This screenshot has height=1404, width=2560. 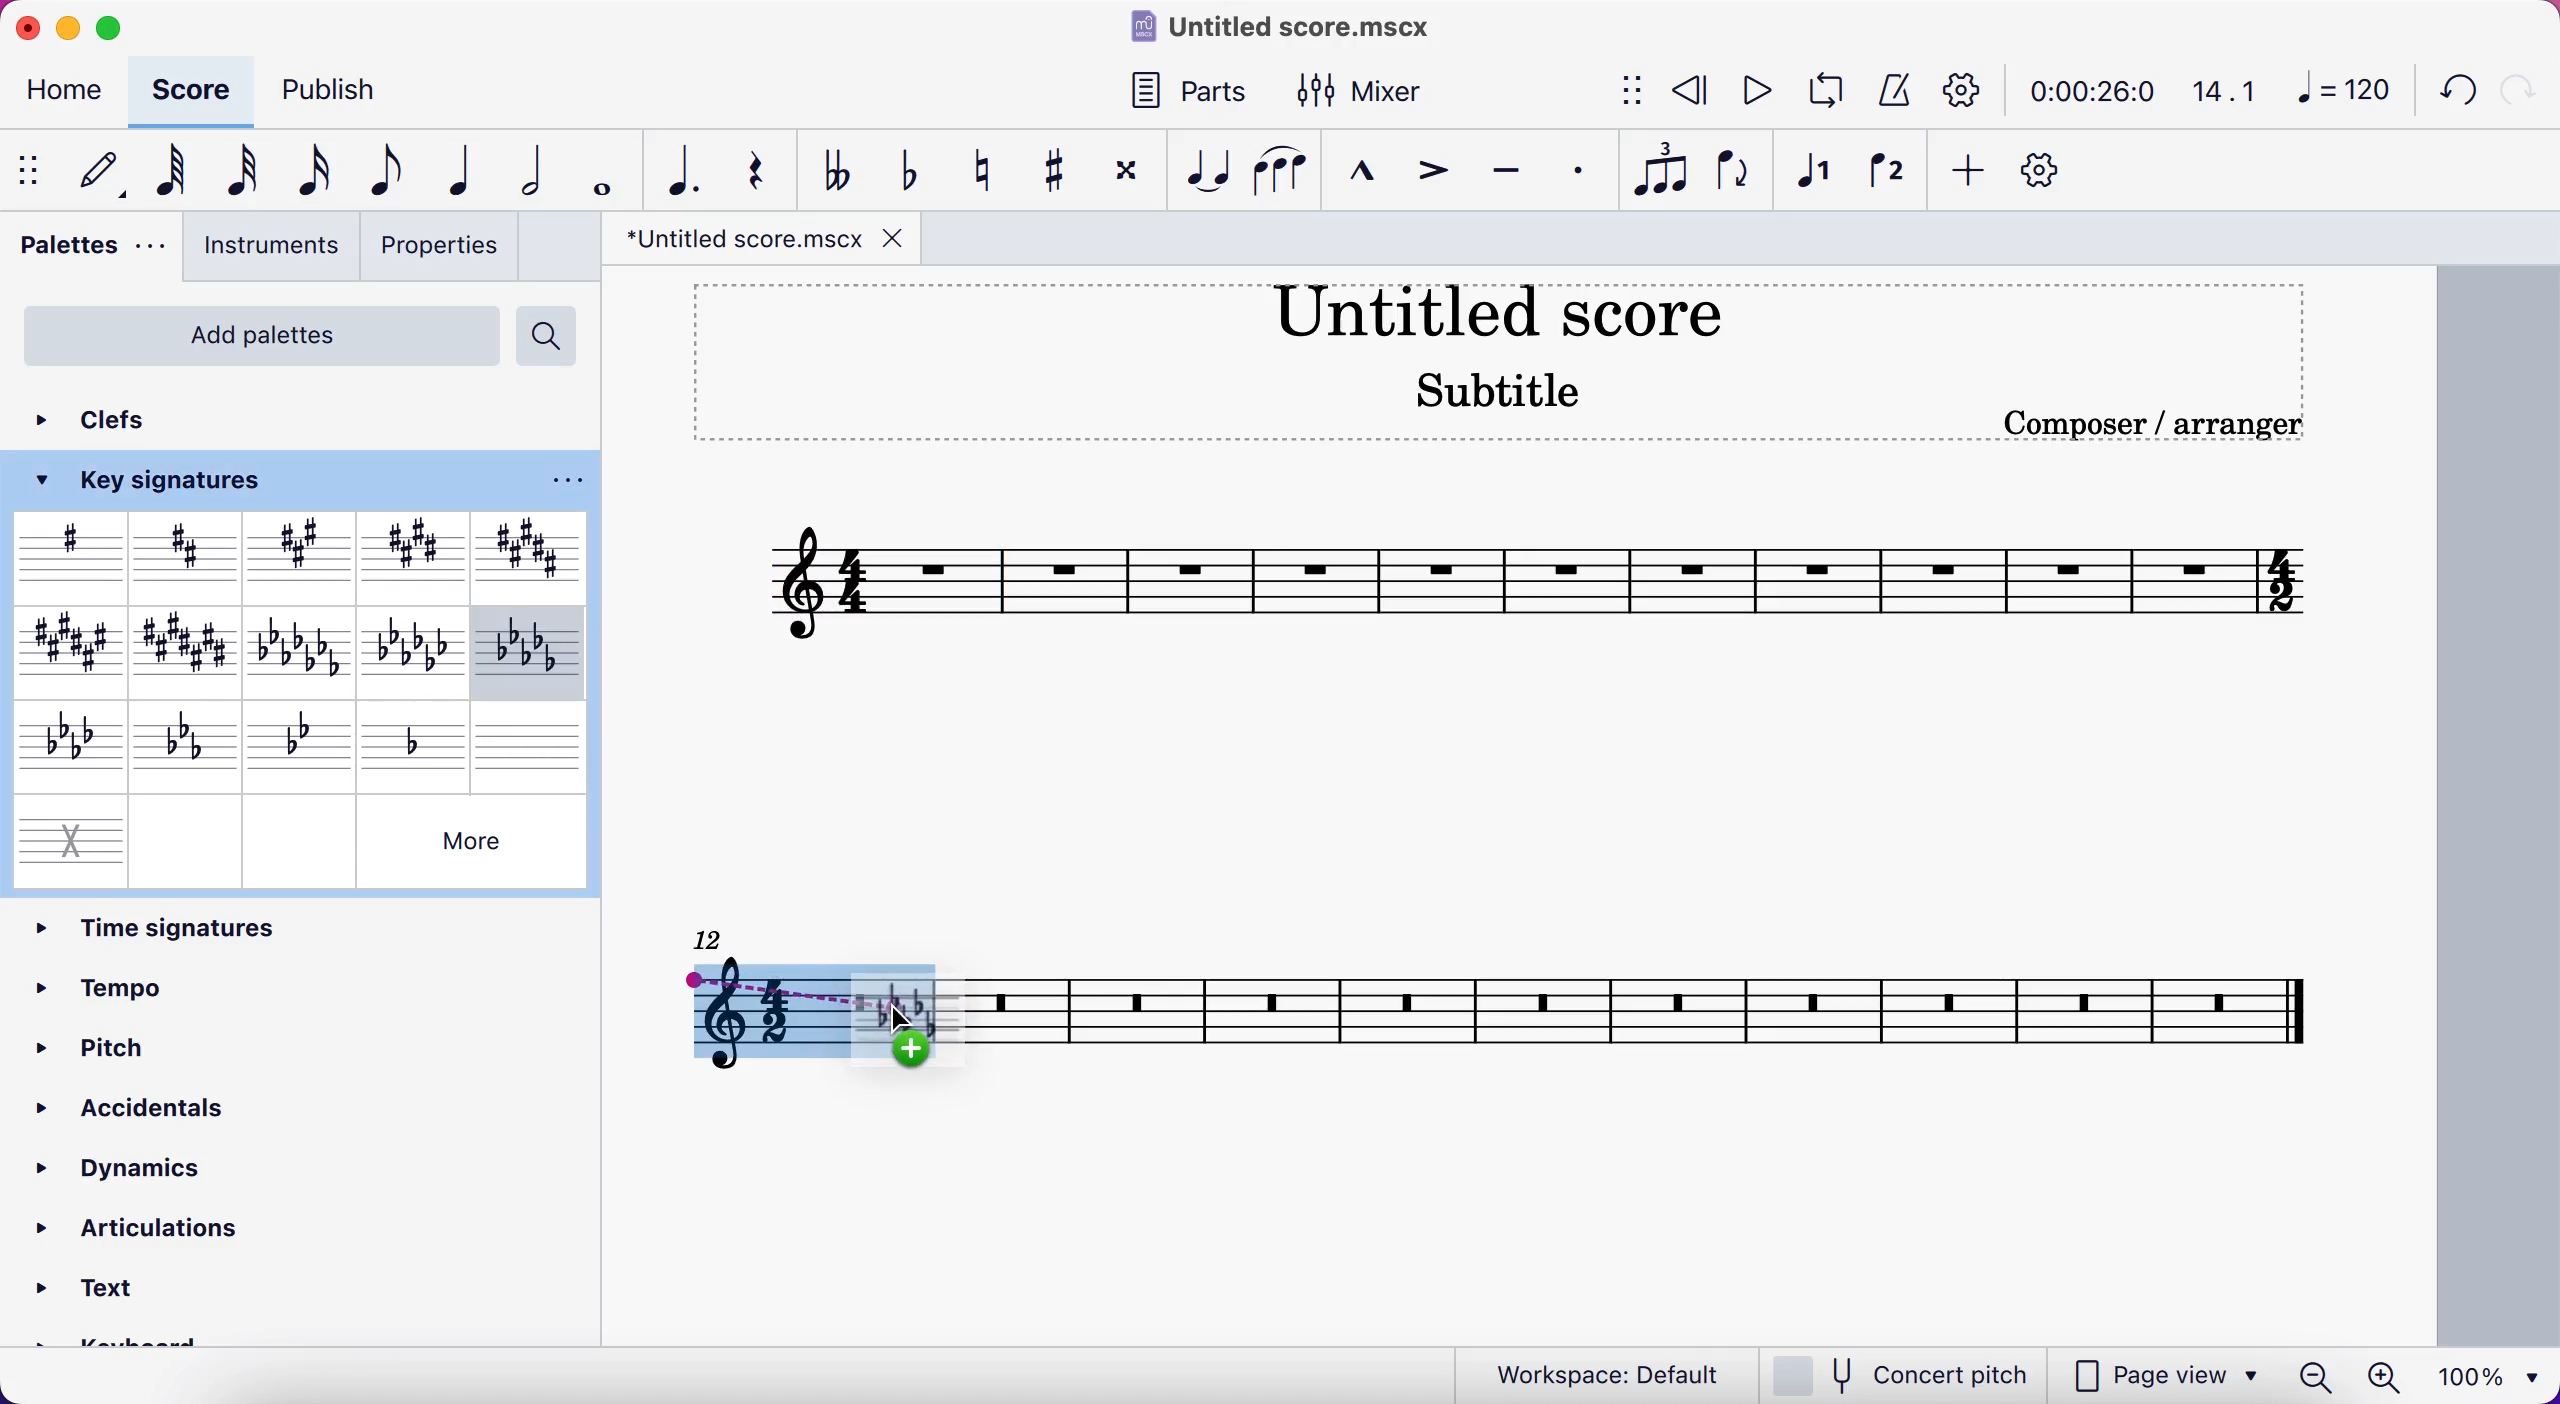 I want to click on flip direction, so click(x=1731, y=177).